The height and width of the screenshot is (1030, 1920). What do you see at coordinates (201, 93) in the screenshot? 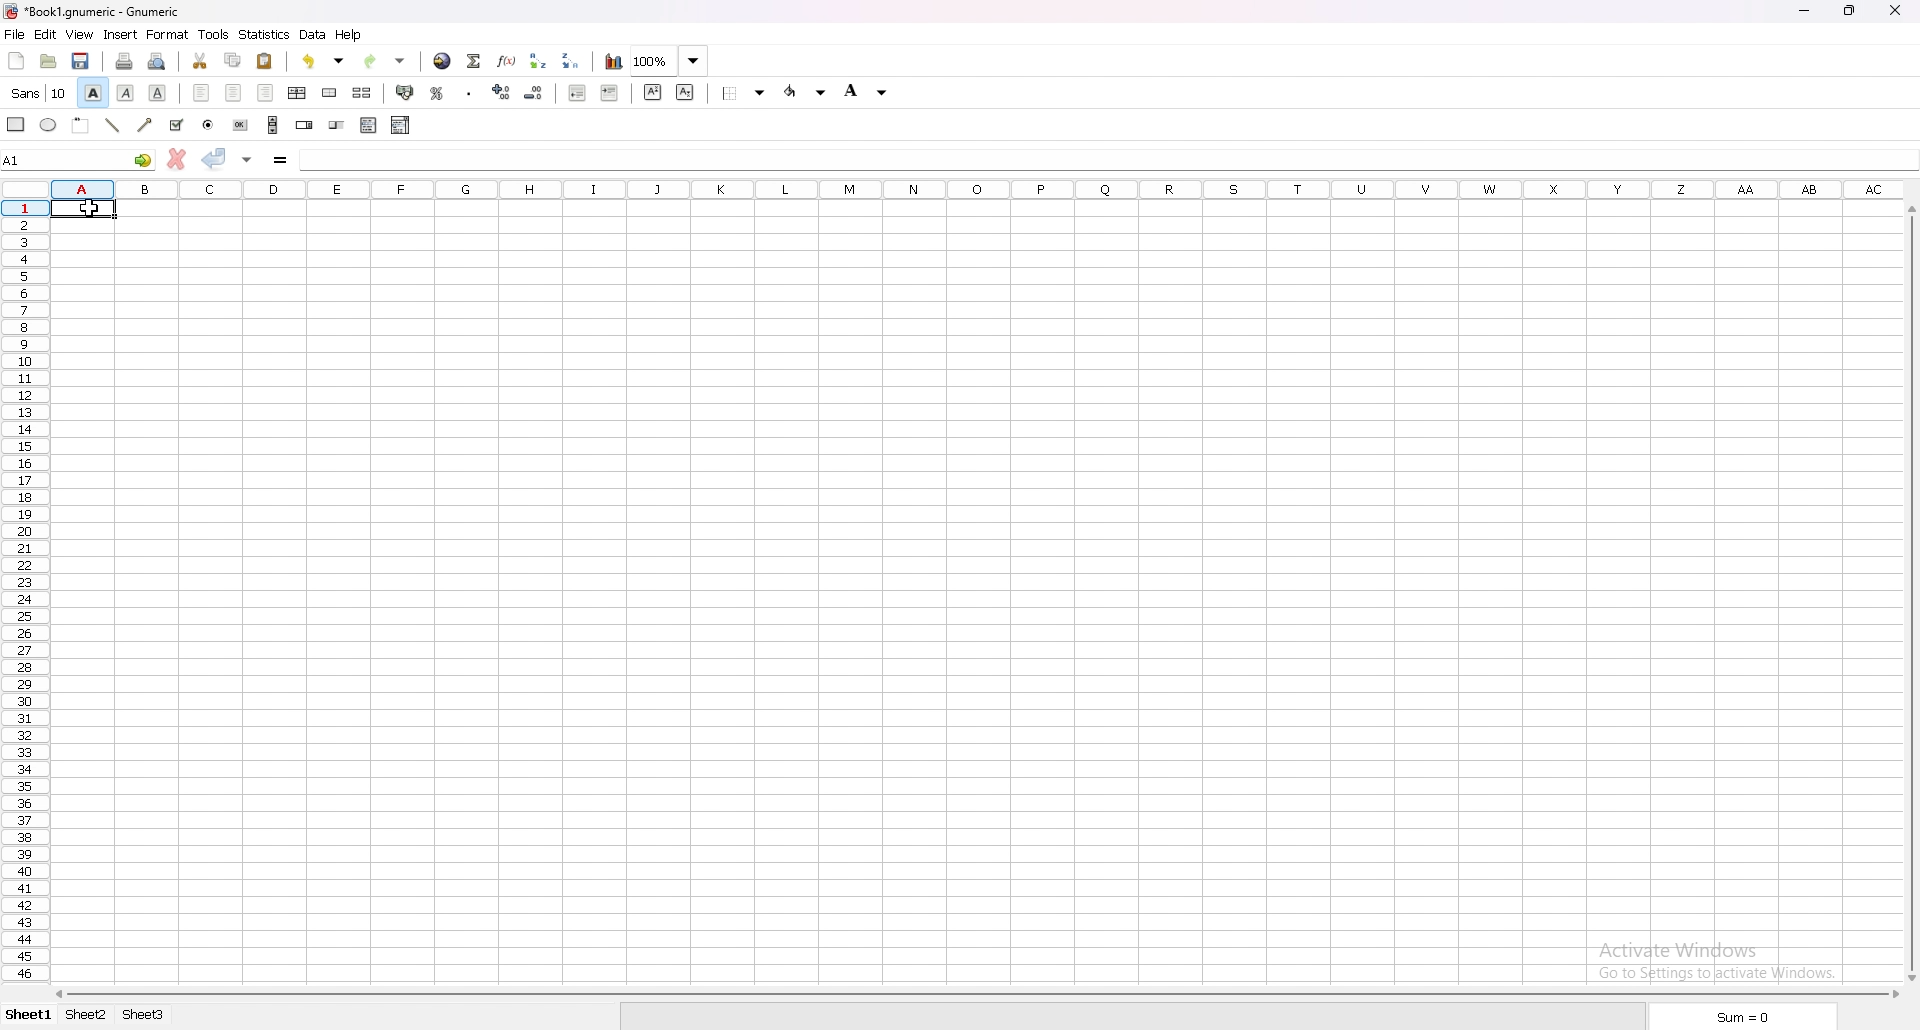
I see `left align` at bounding box center [201, 93].